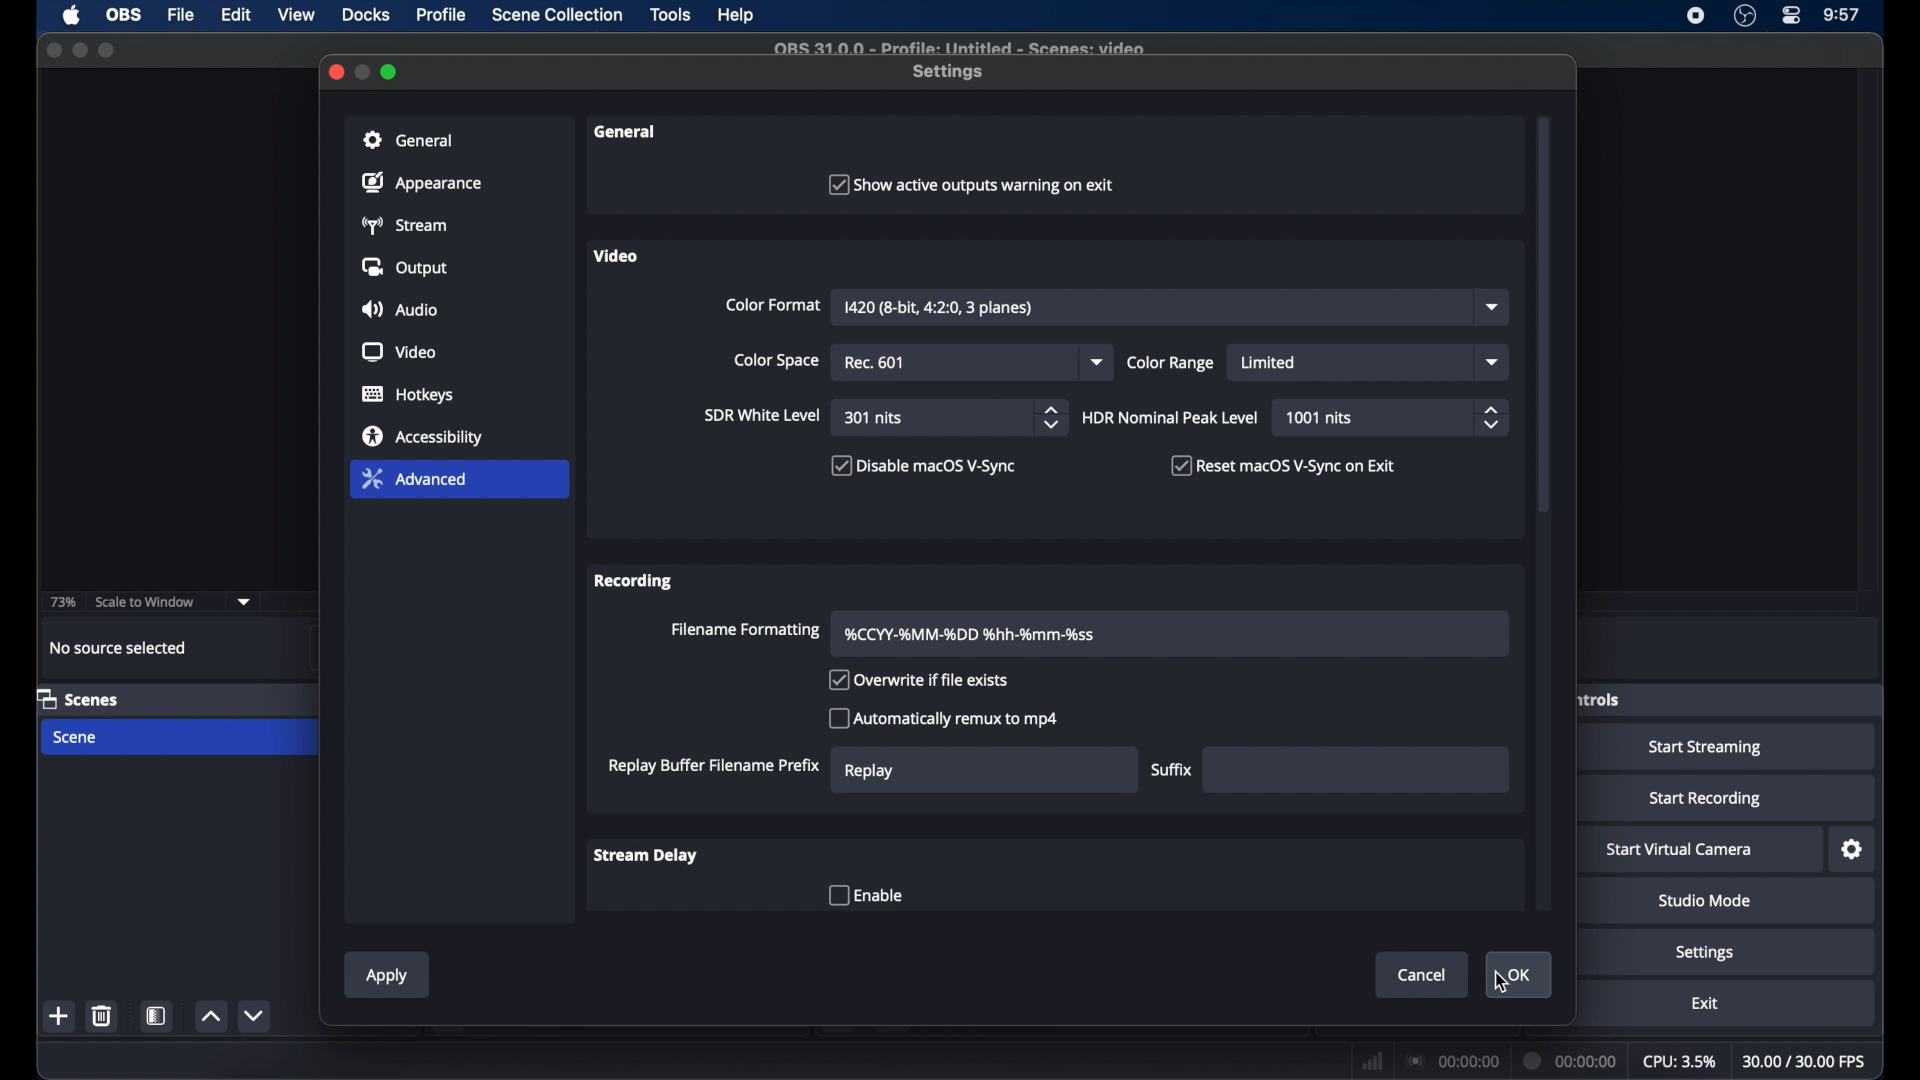 This screenshot has width=1920, height=1080. I want to click on connection, so click(1452, 1060).